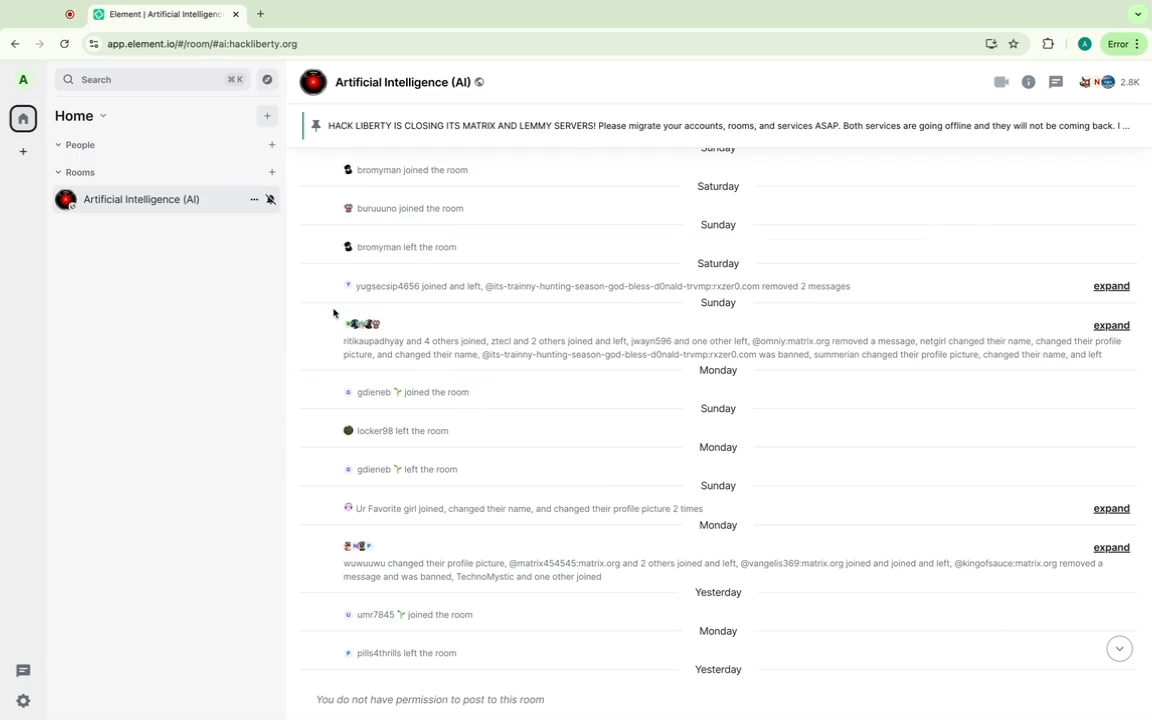 The height and width of the screenshot is (720, 1152). I want to click on Start chat, so click(272, 145).